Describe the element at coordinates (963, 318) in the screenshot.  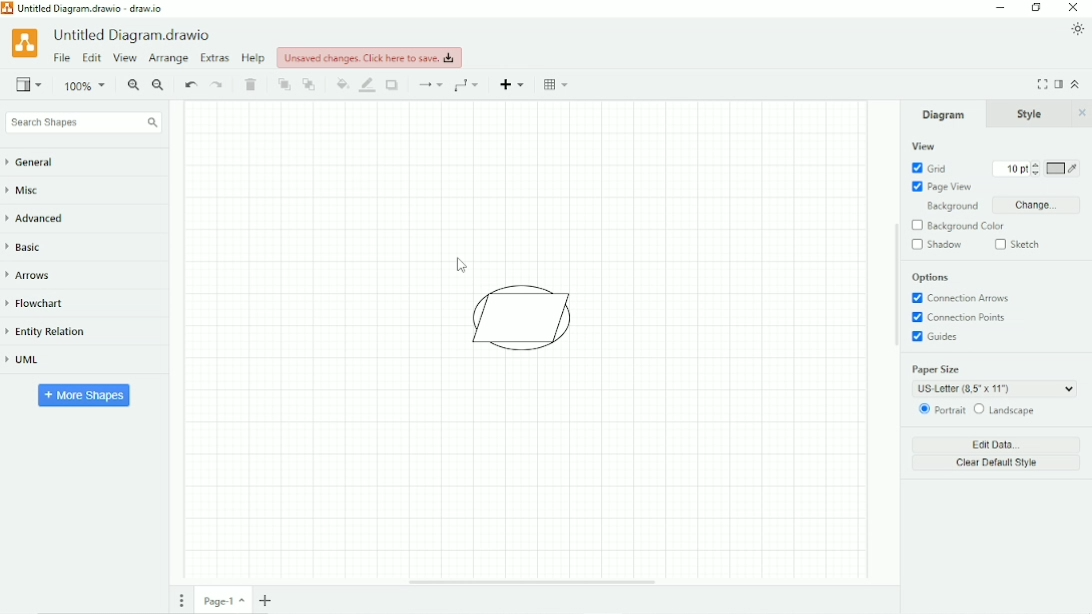
I see `Connection points` at that location.